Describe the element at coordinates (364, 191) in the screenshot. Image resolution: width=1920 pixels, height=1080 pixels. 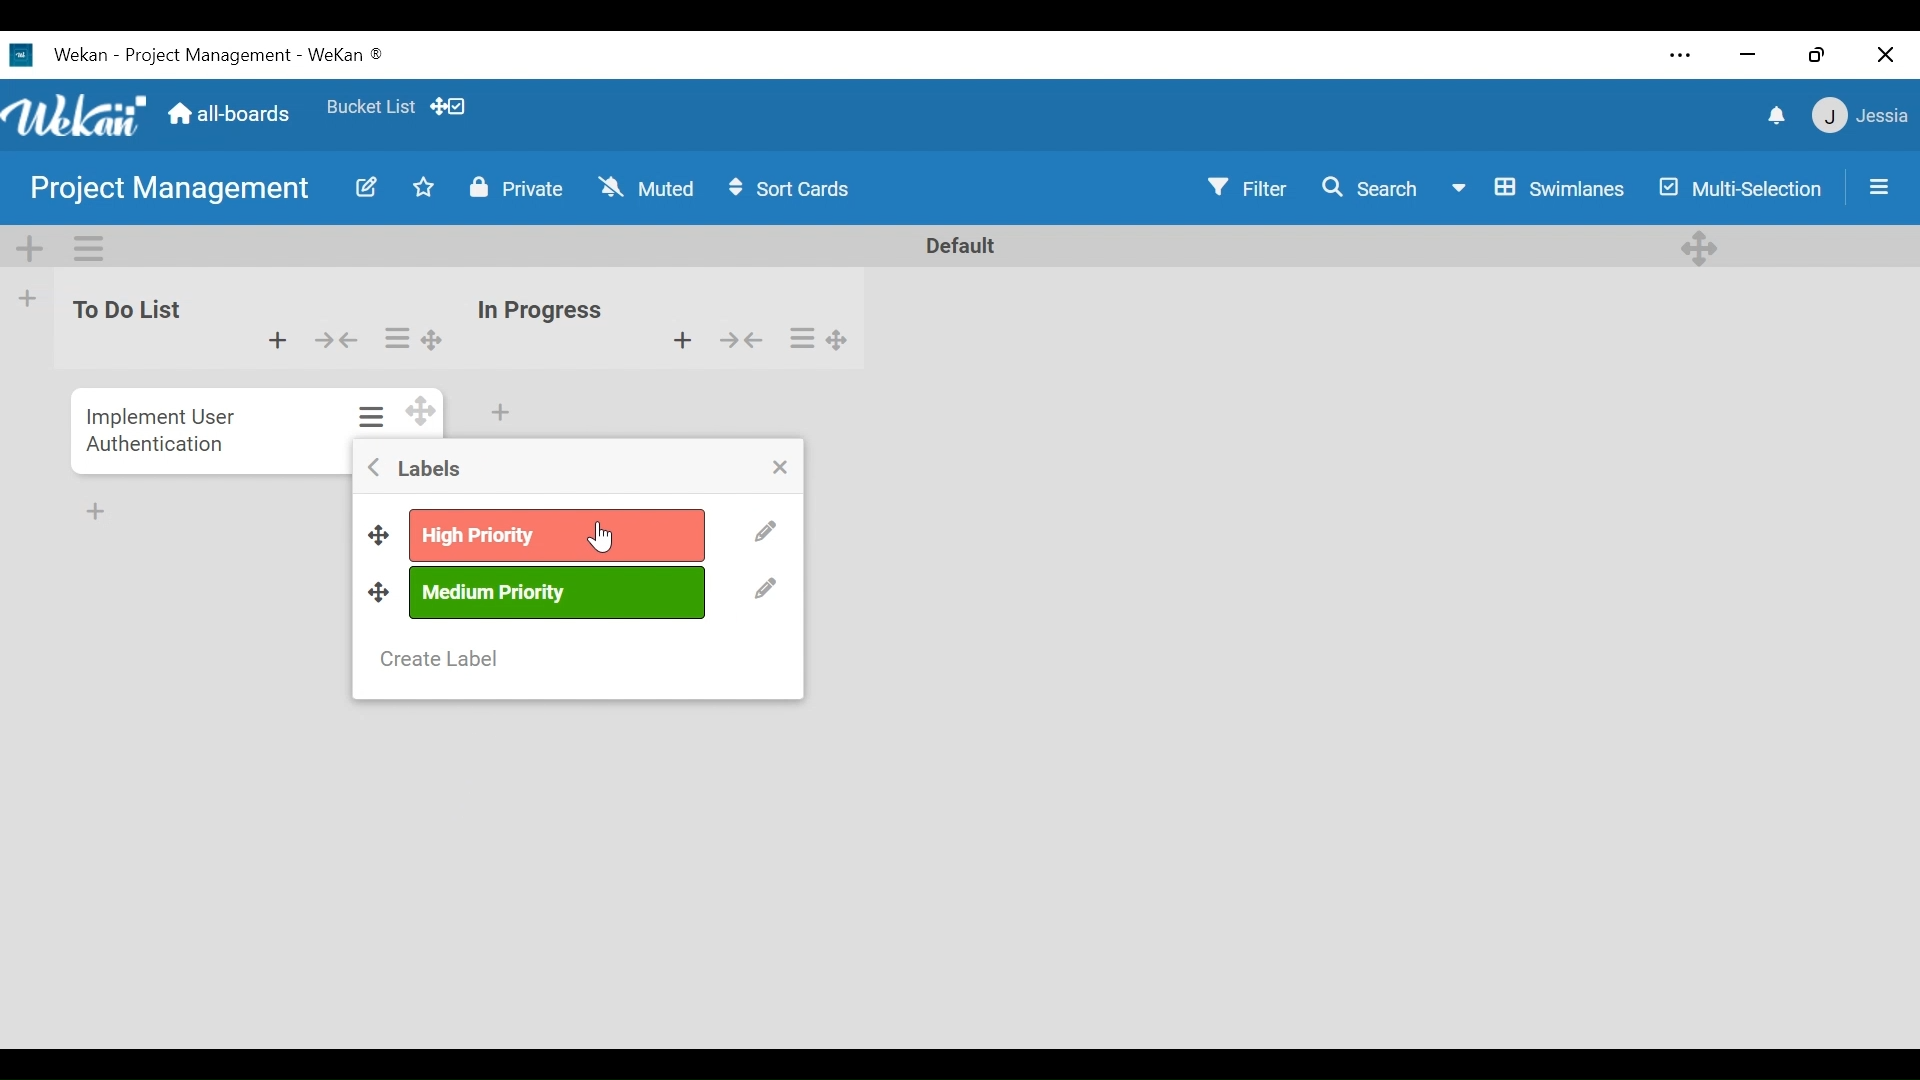
I see `edit` at that location.